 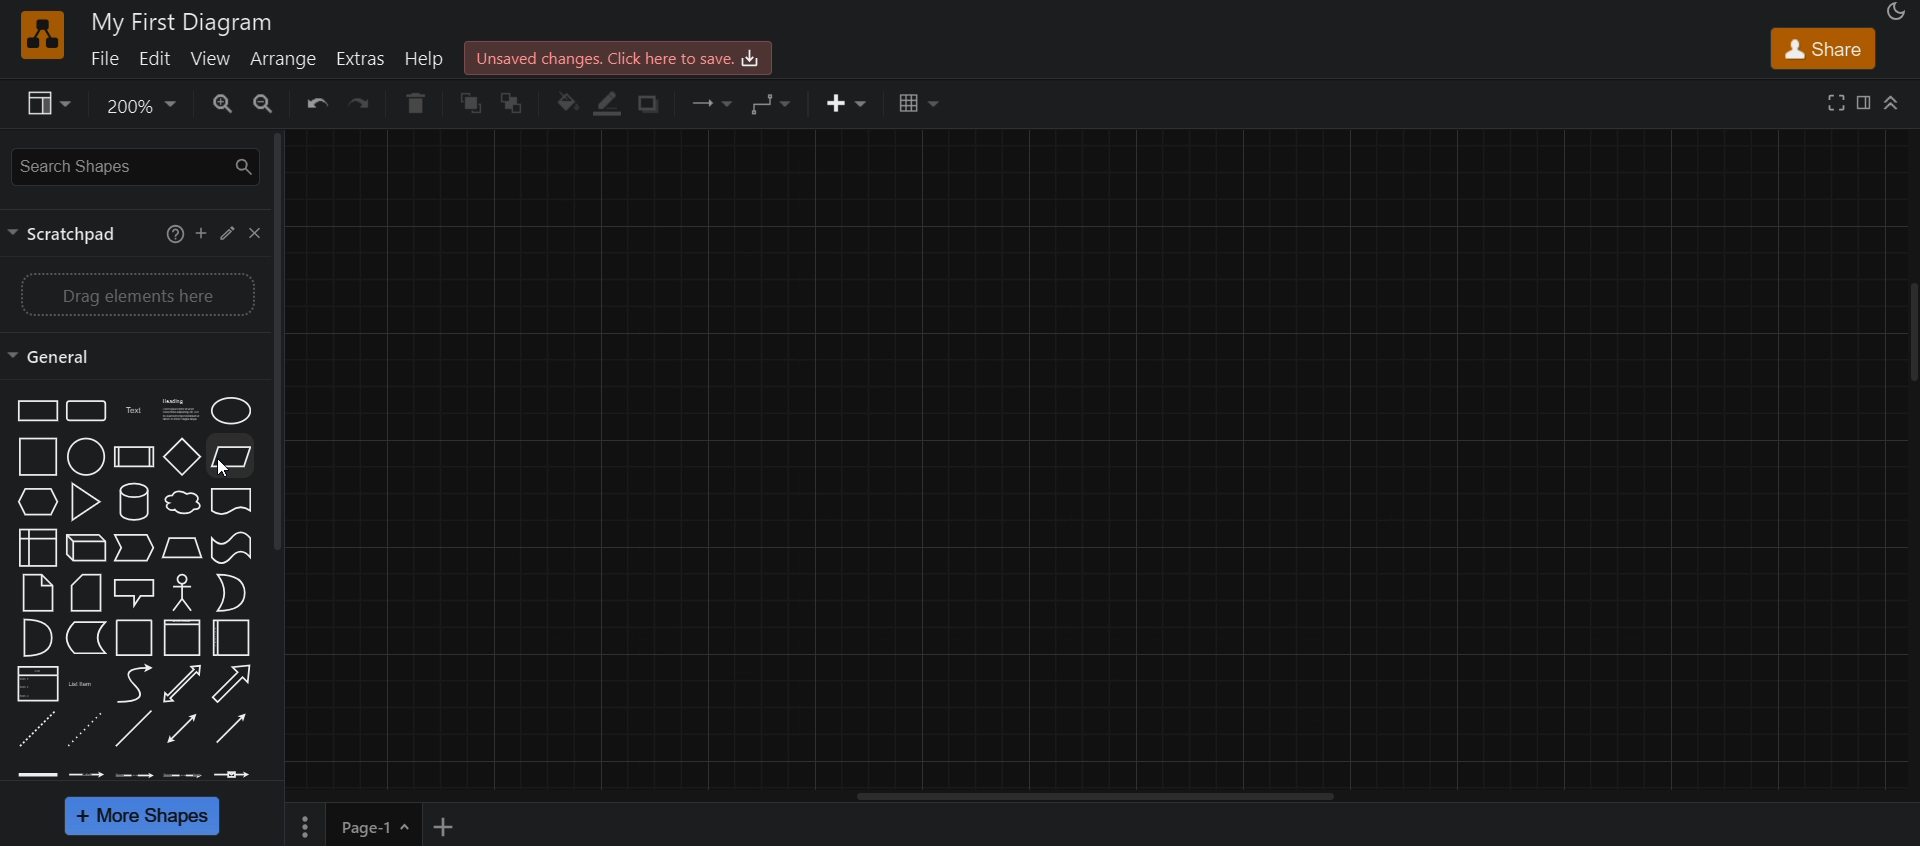 What do you see at coordinates (136, 588) in the screenshot?
I see `shapes` at bounding box center [136, 588].